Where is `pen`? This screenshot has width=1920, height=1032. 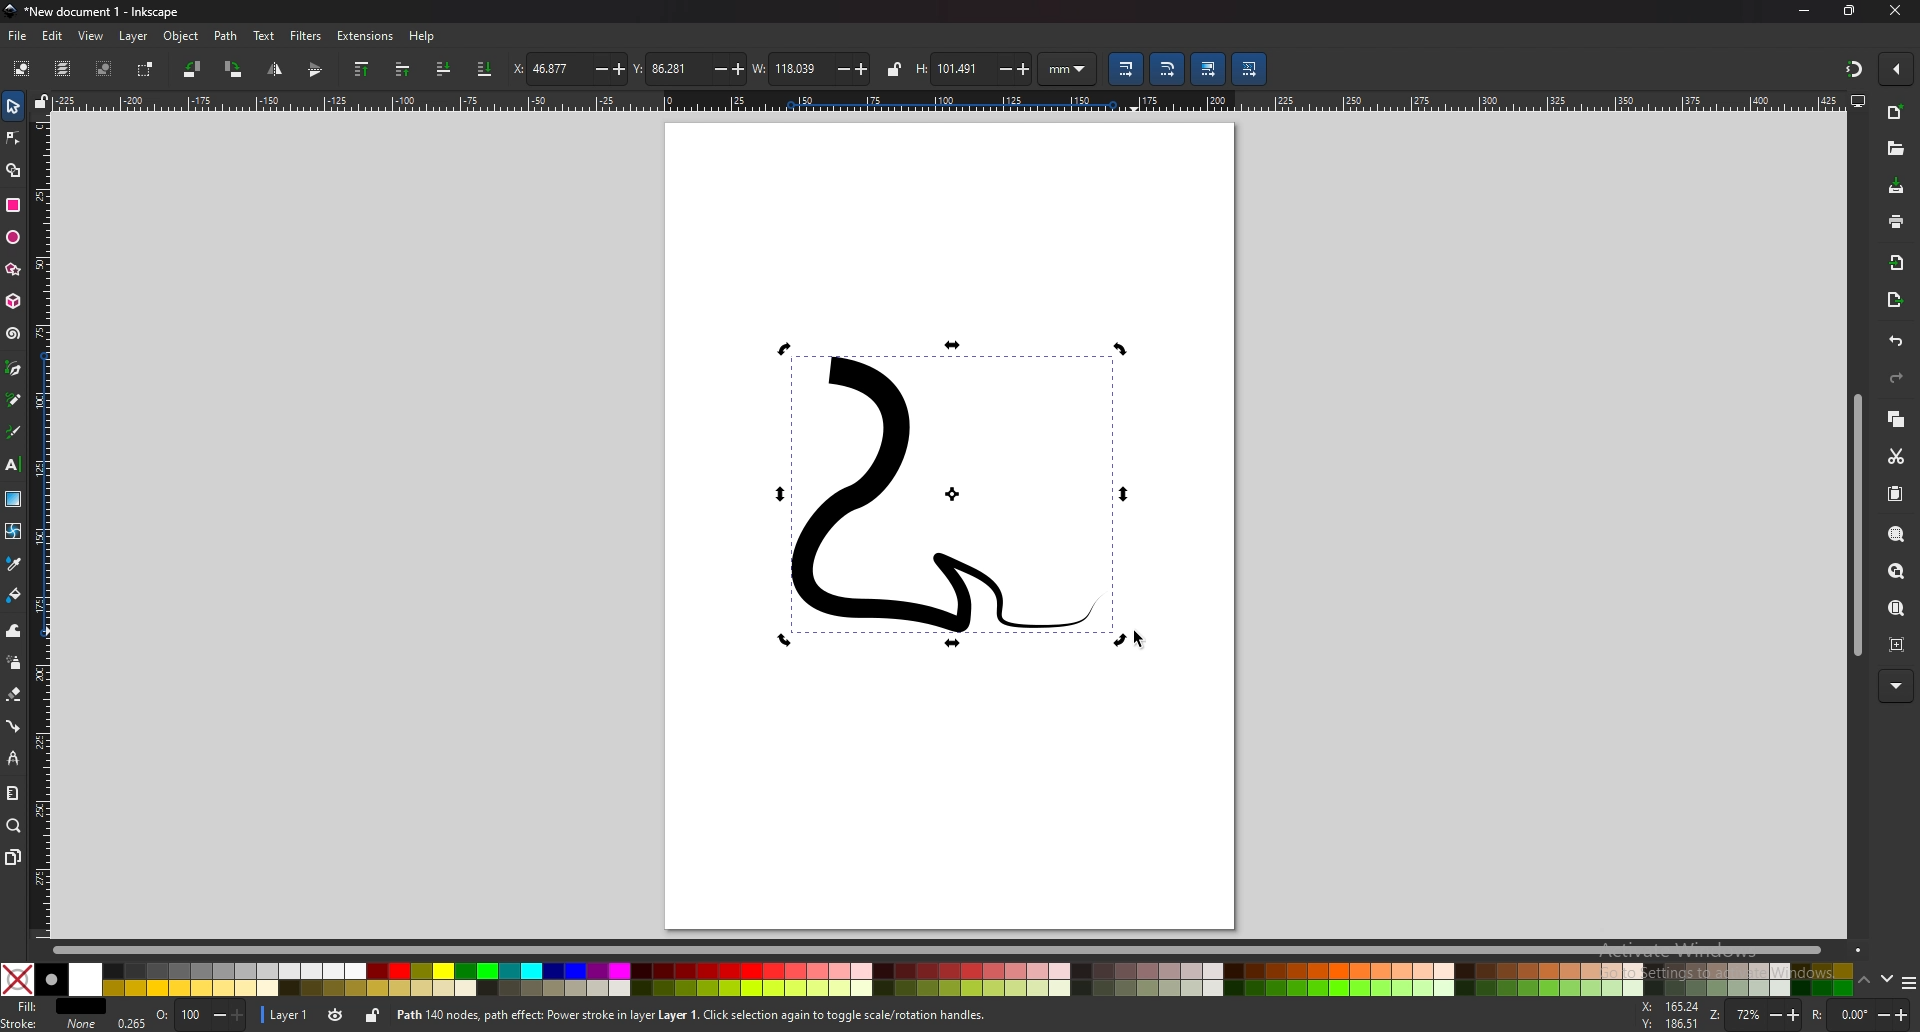 pen is located at coordinates (13, 368).